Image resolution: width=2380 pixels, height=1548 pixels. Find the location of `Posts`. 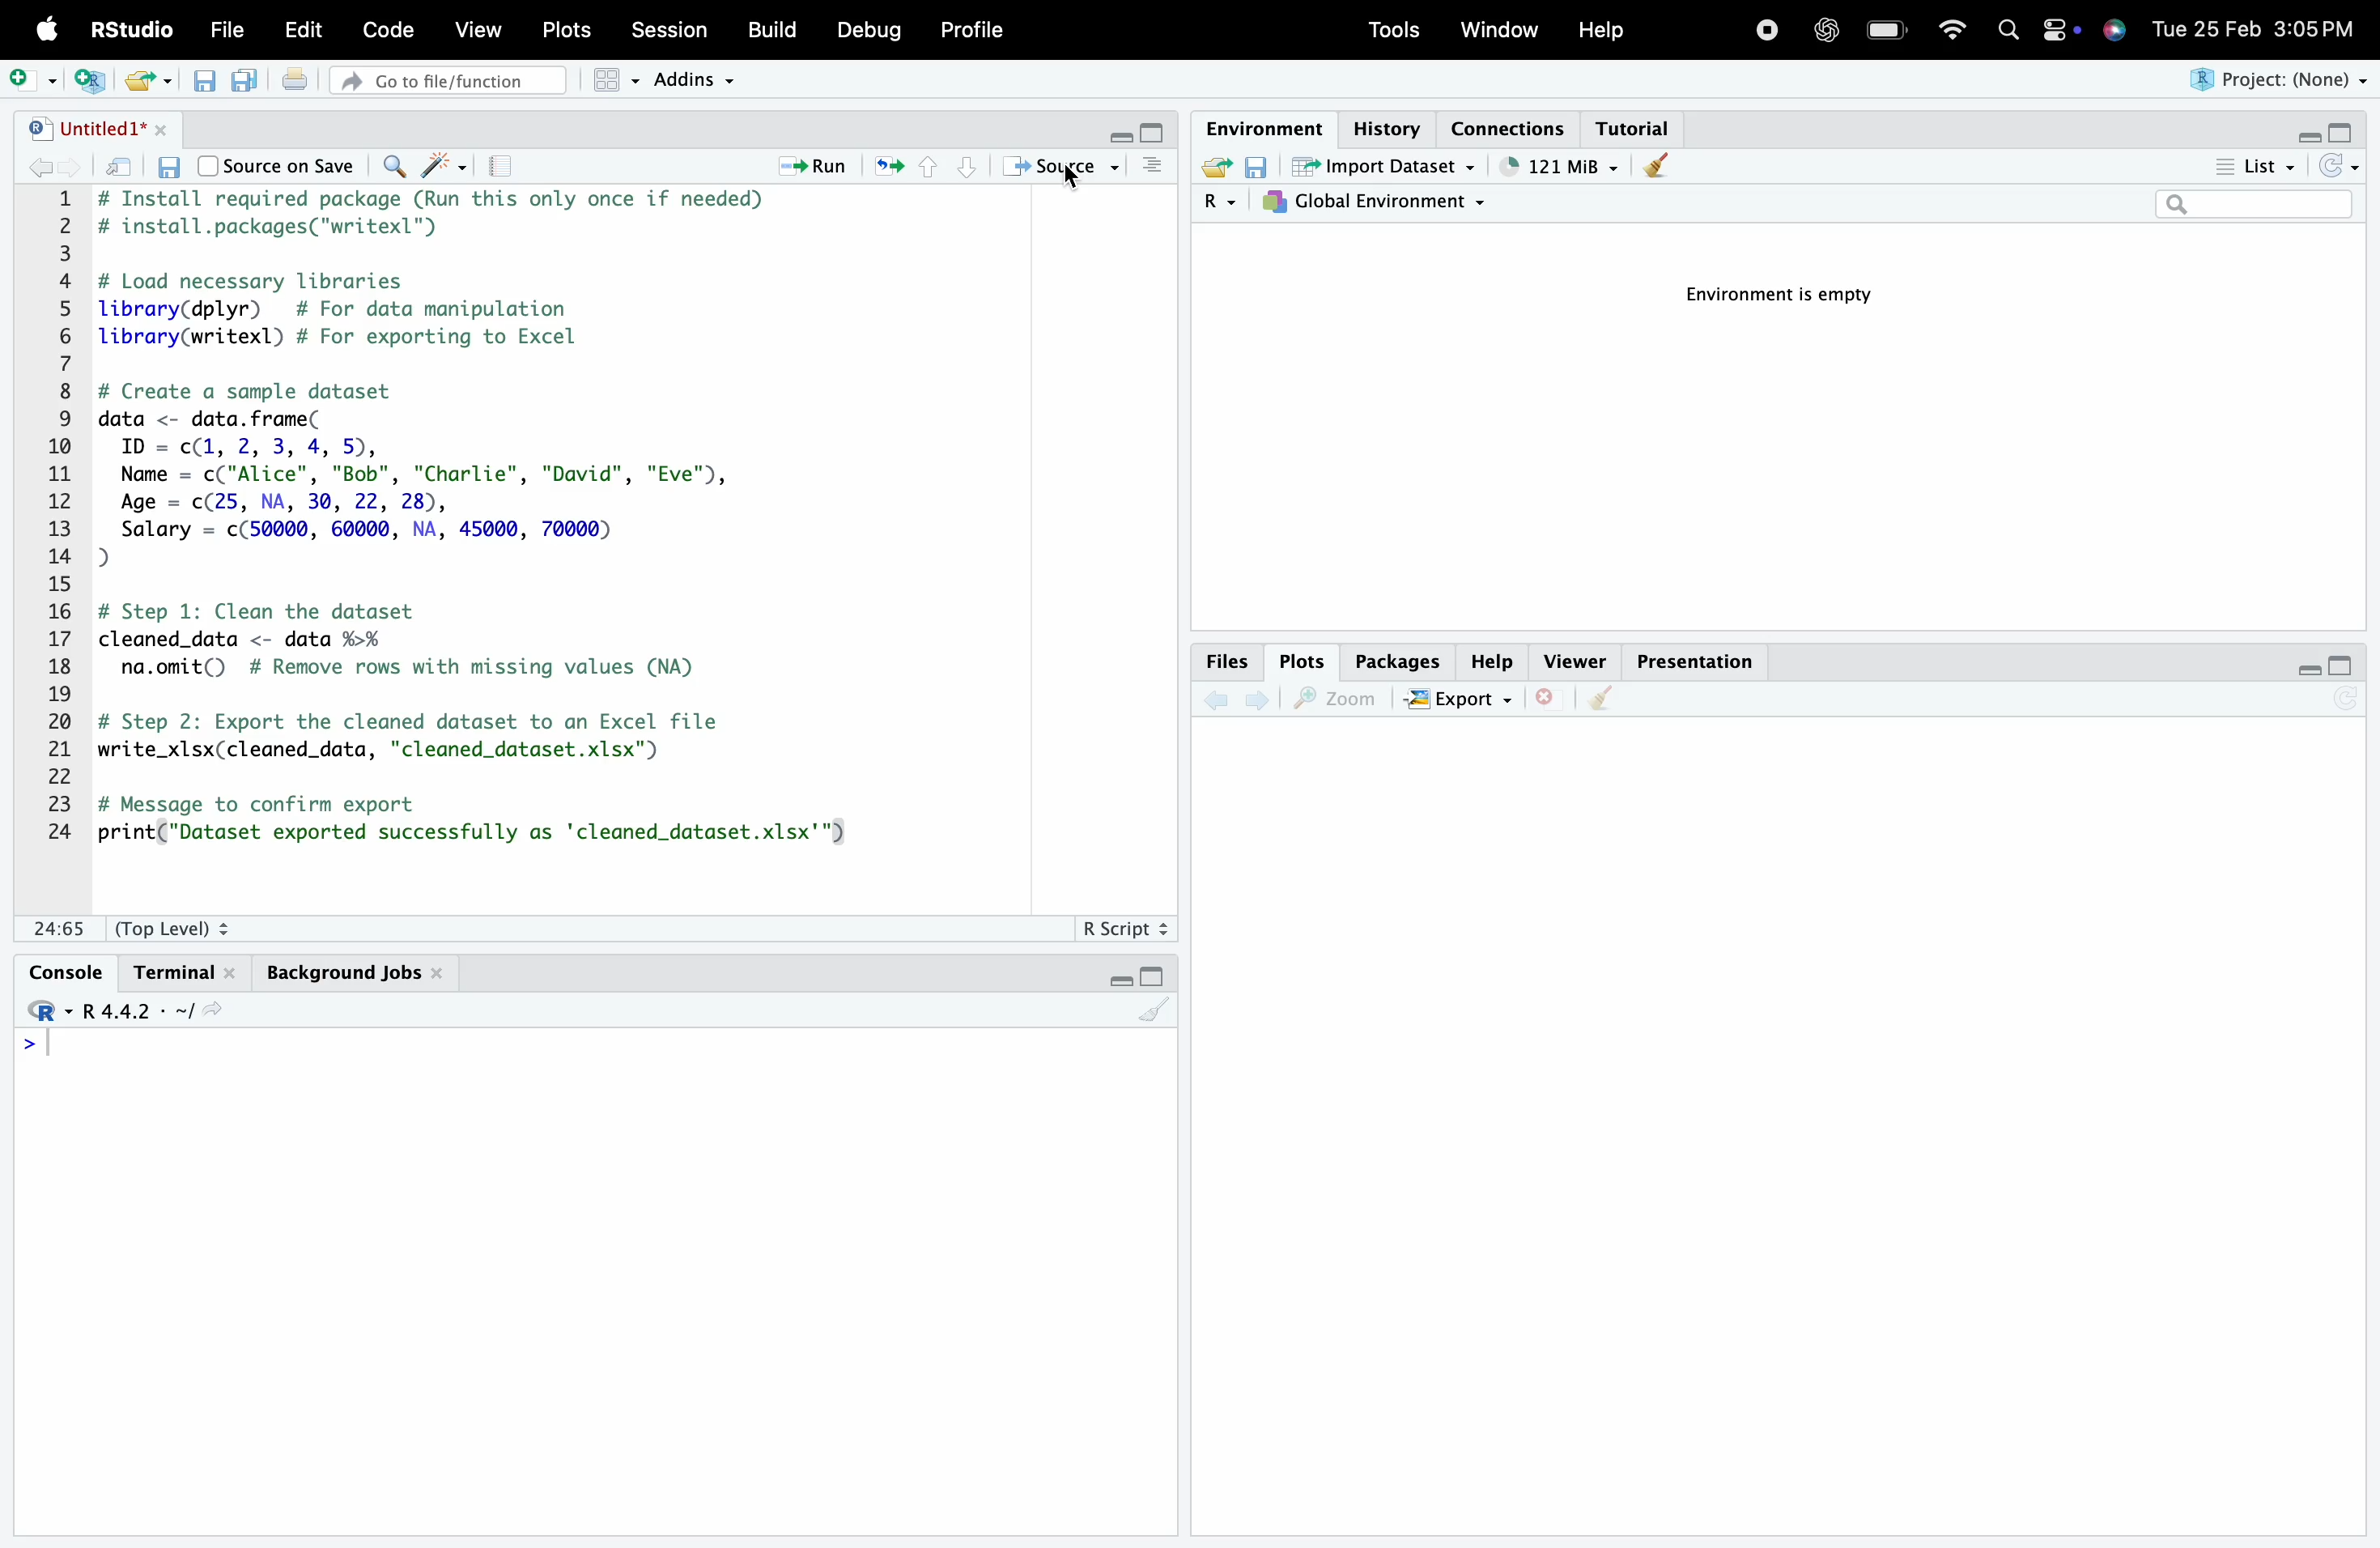

Posts is located at coordinates (569, 31).